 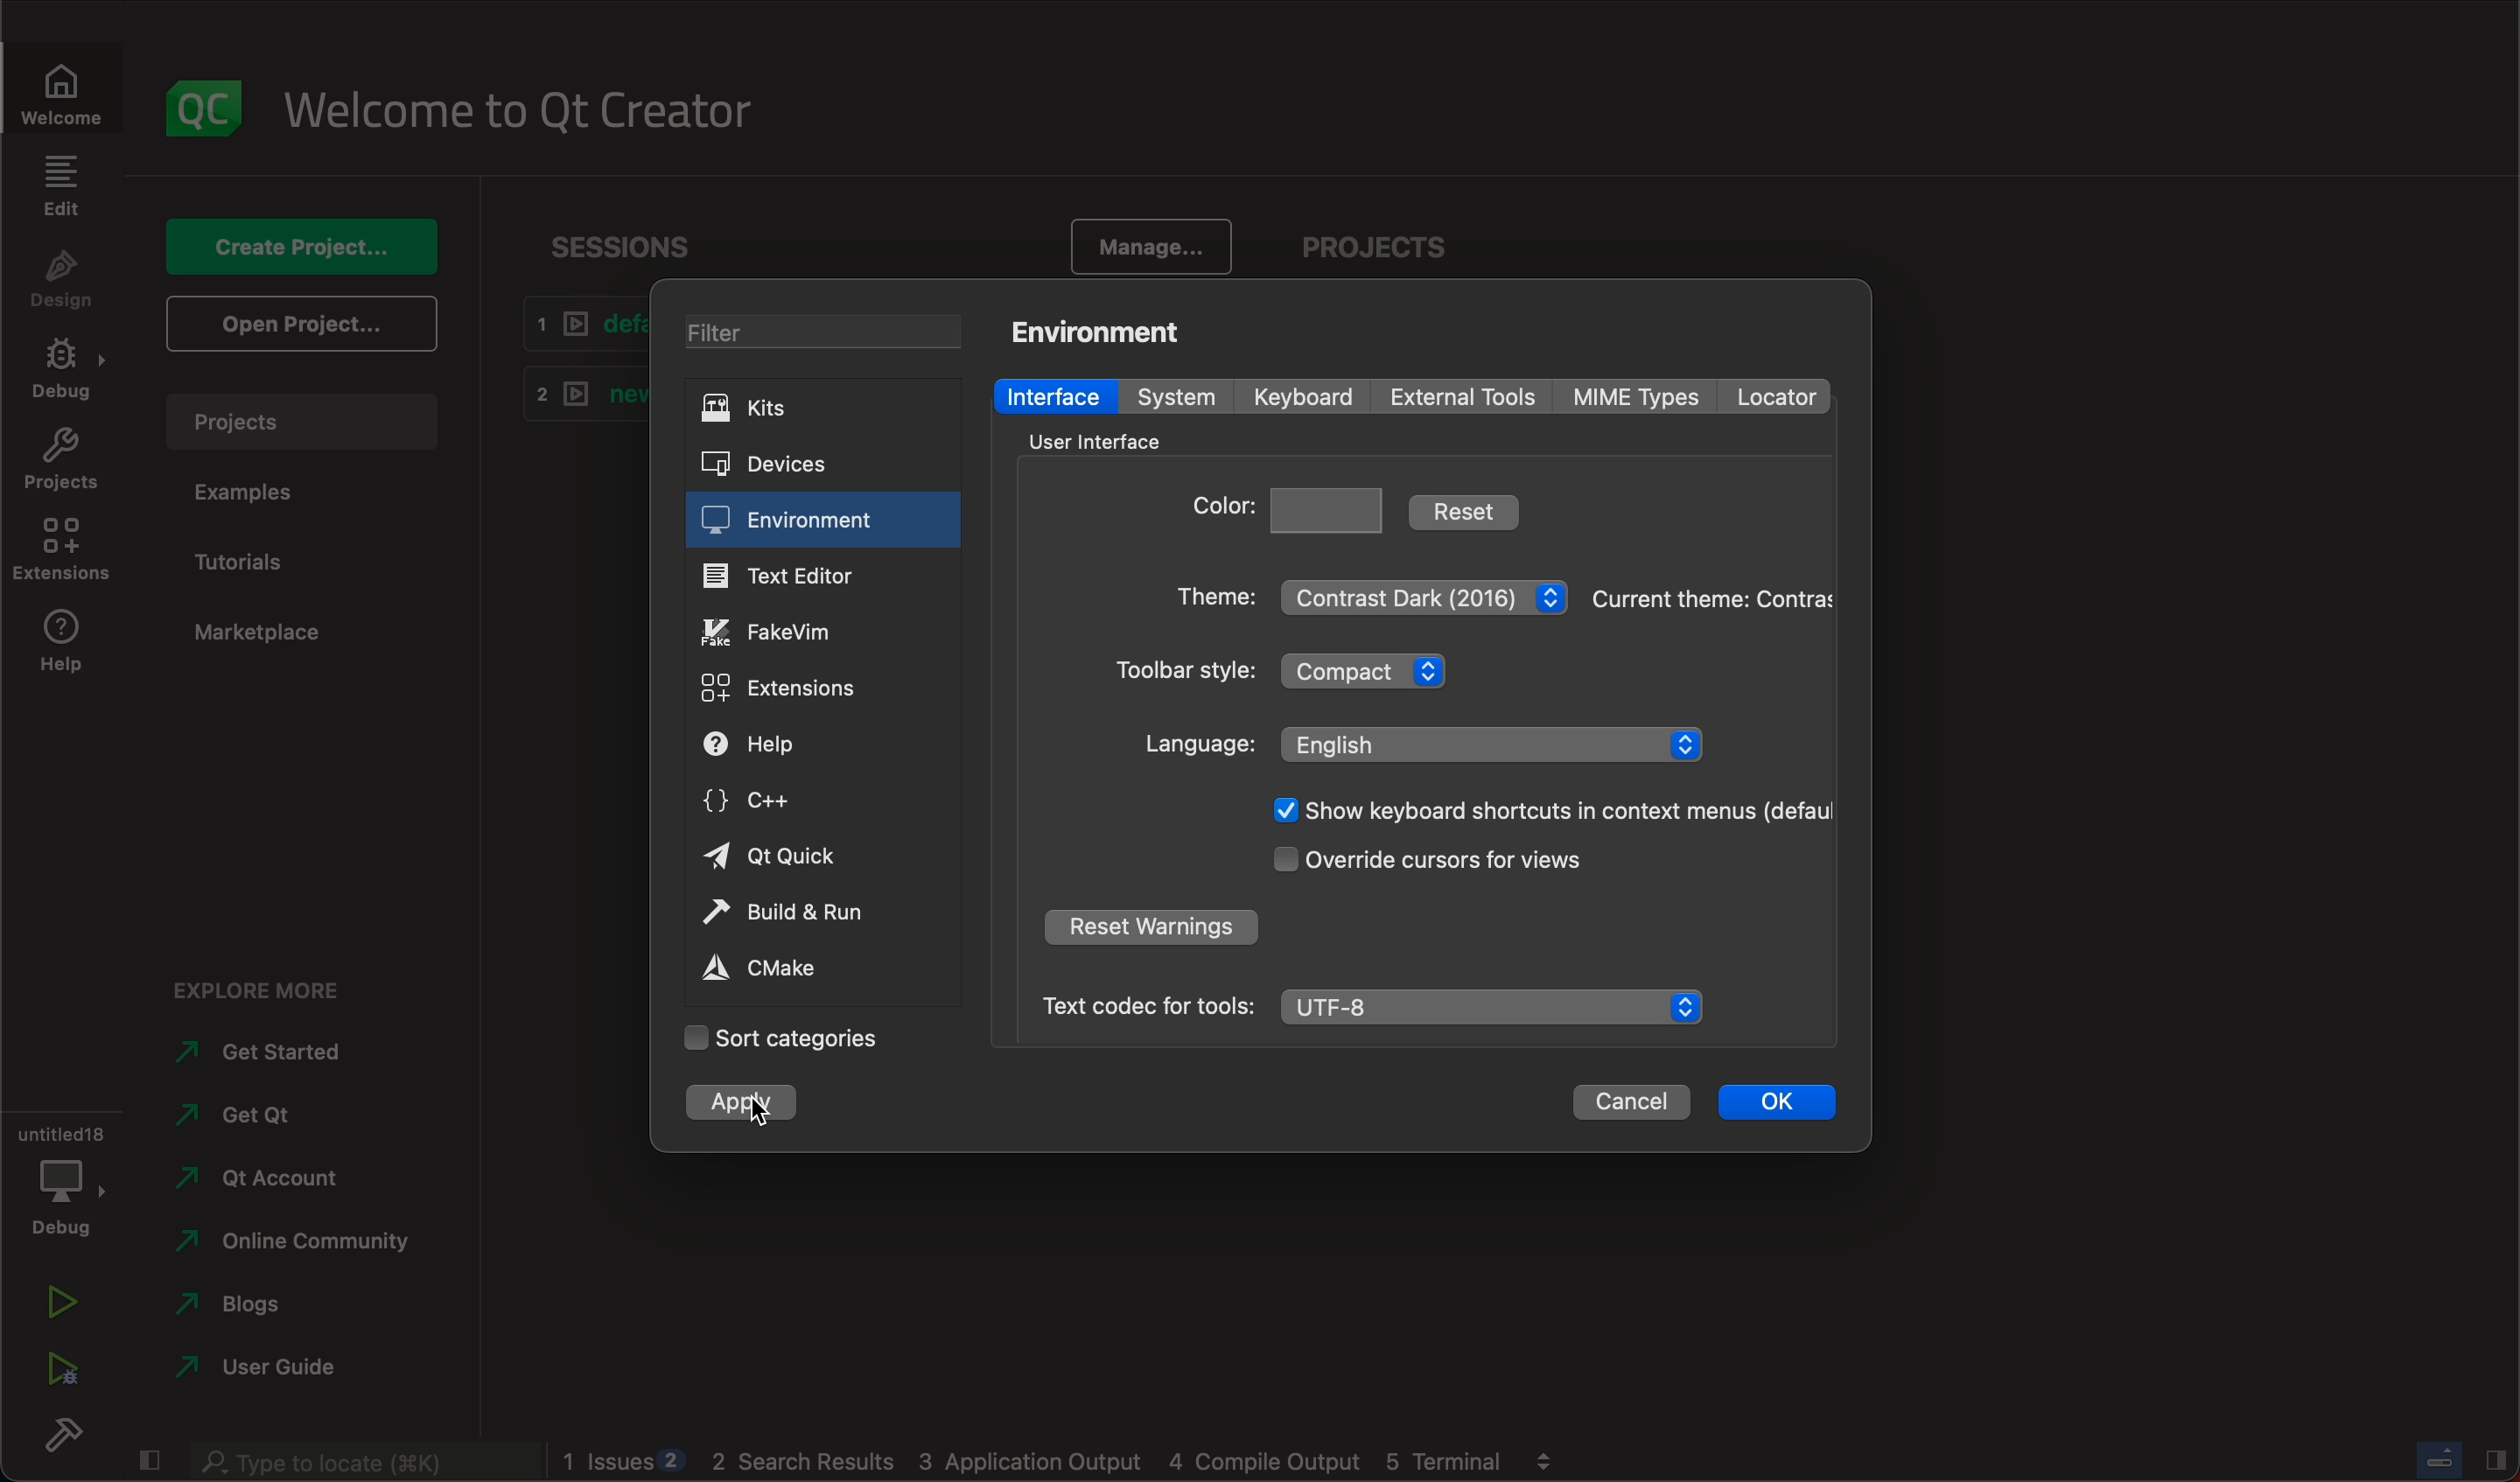 What do you see at coordinates (1298, 675) in the screenshot?
I see `toolbar style` at bounding box center [1298, 675].